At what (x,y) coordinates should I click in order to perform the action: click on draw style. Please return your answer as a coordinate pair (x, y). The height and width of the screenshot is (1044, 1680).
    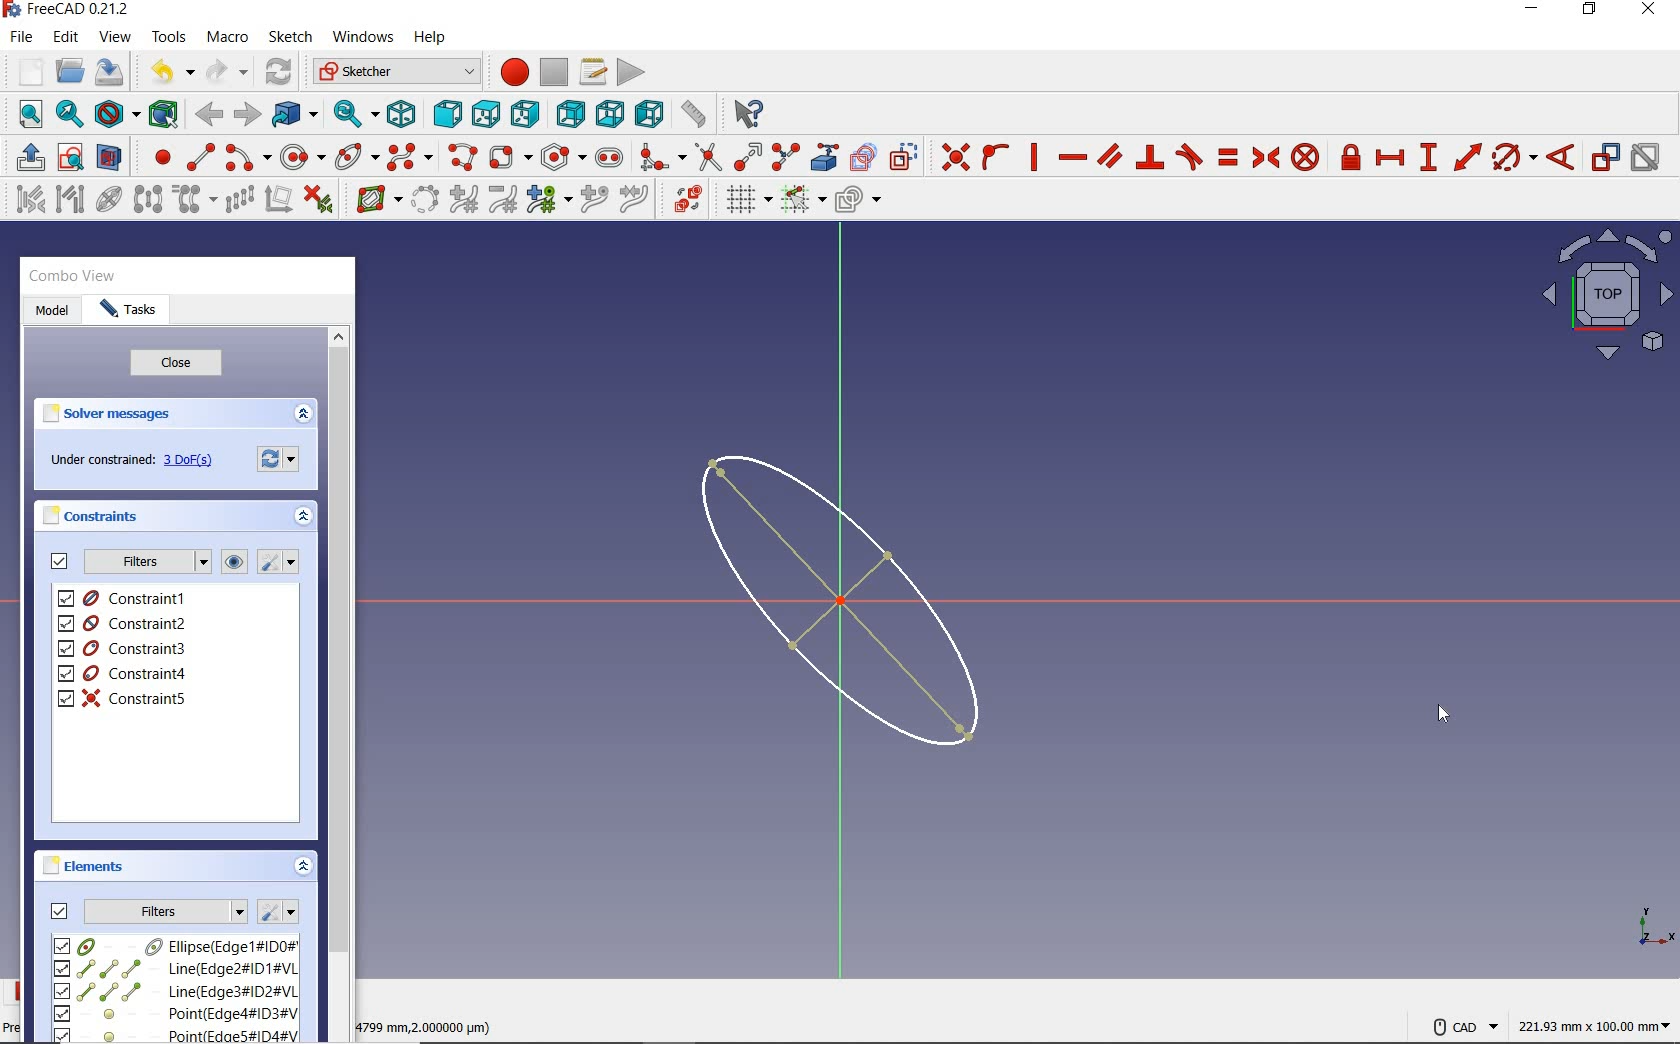
    Looking at the image, I should click on (117, 113).